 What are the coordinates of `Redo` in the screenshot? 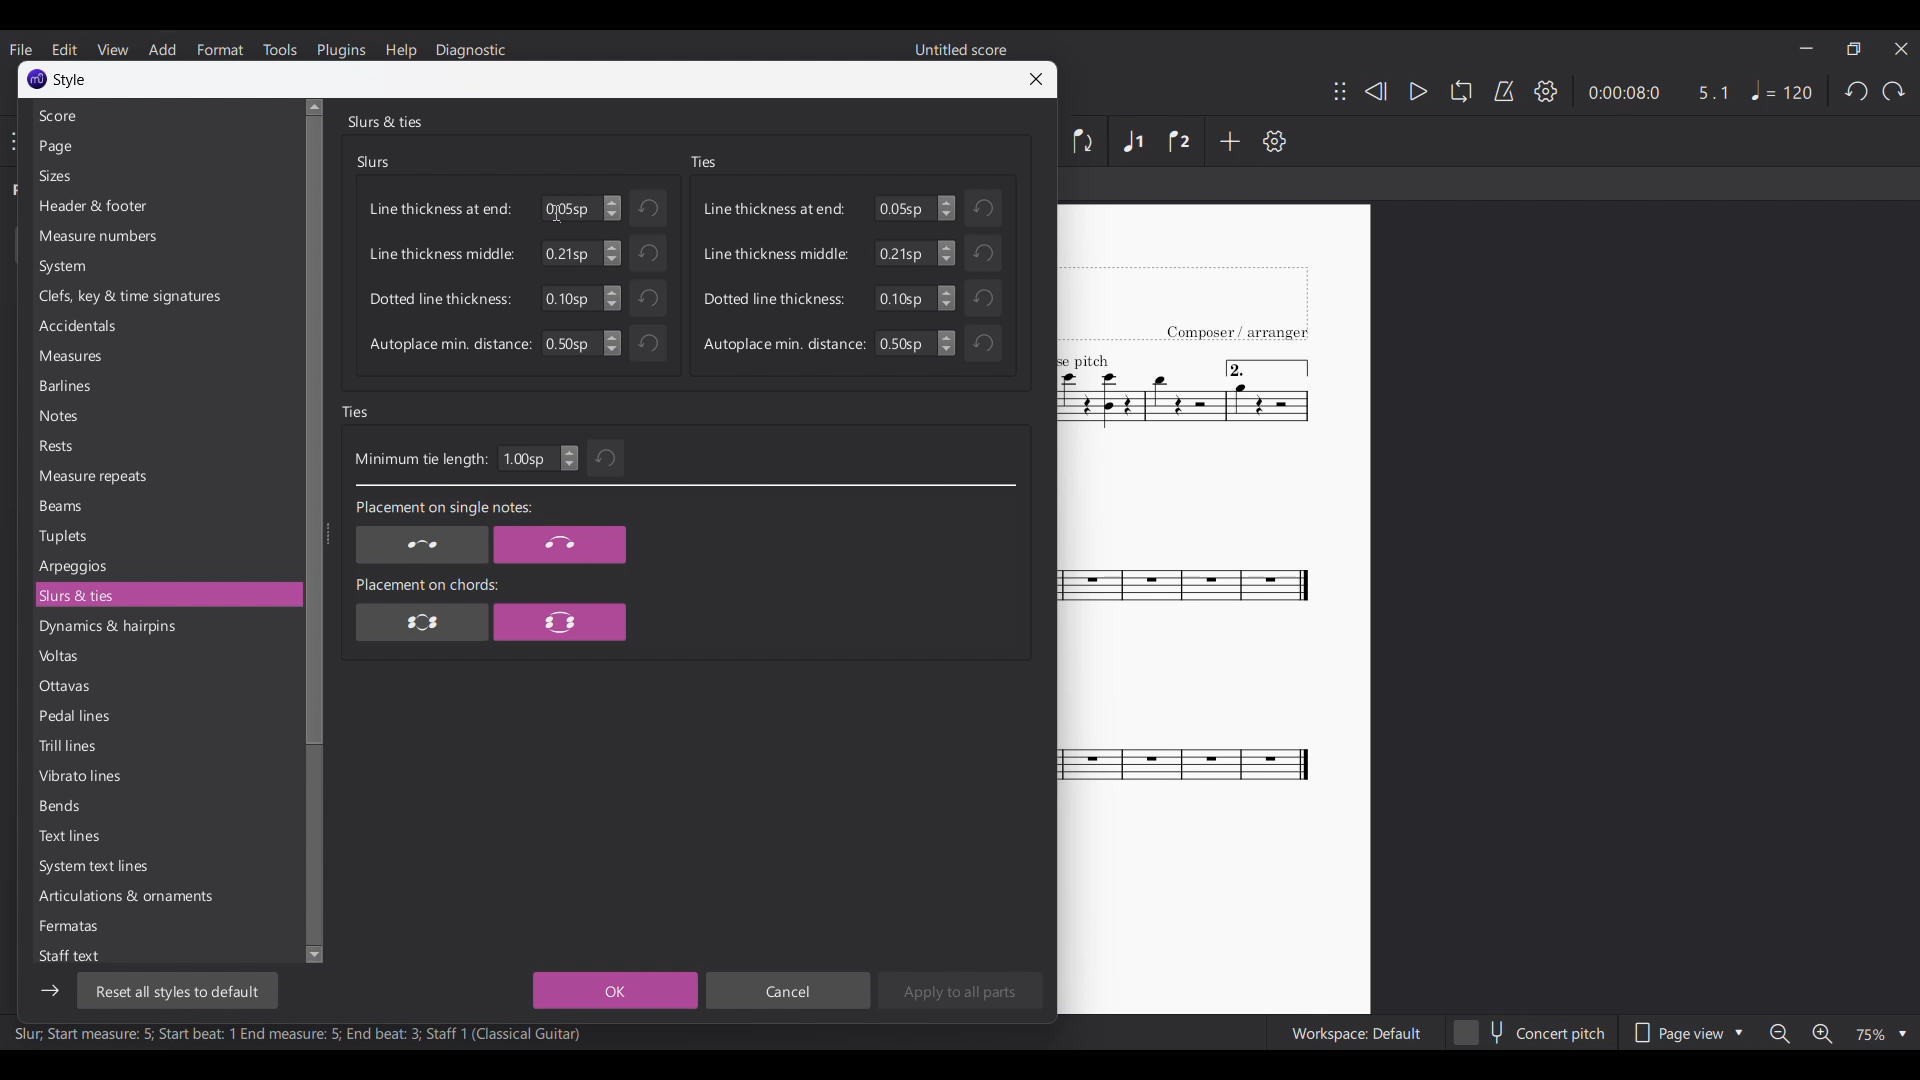 It's located at (1894, 91).